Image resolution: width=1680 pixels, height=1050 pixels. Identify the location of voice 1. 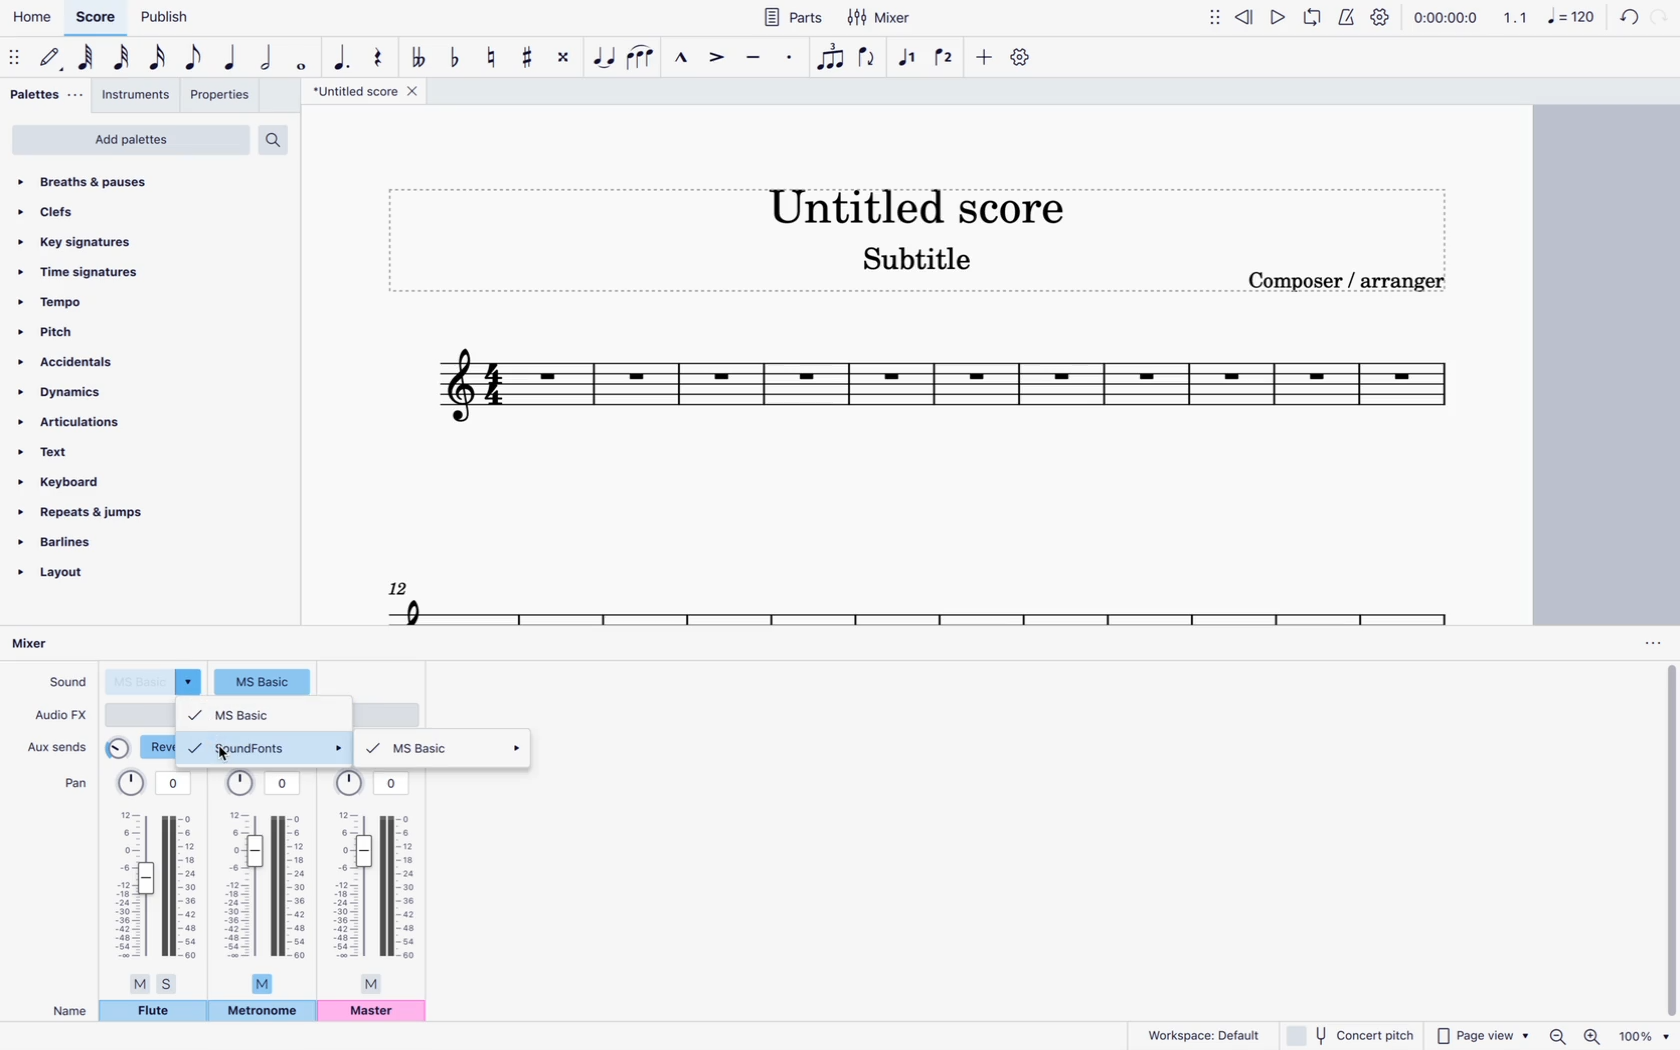
(909, 58).